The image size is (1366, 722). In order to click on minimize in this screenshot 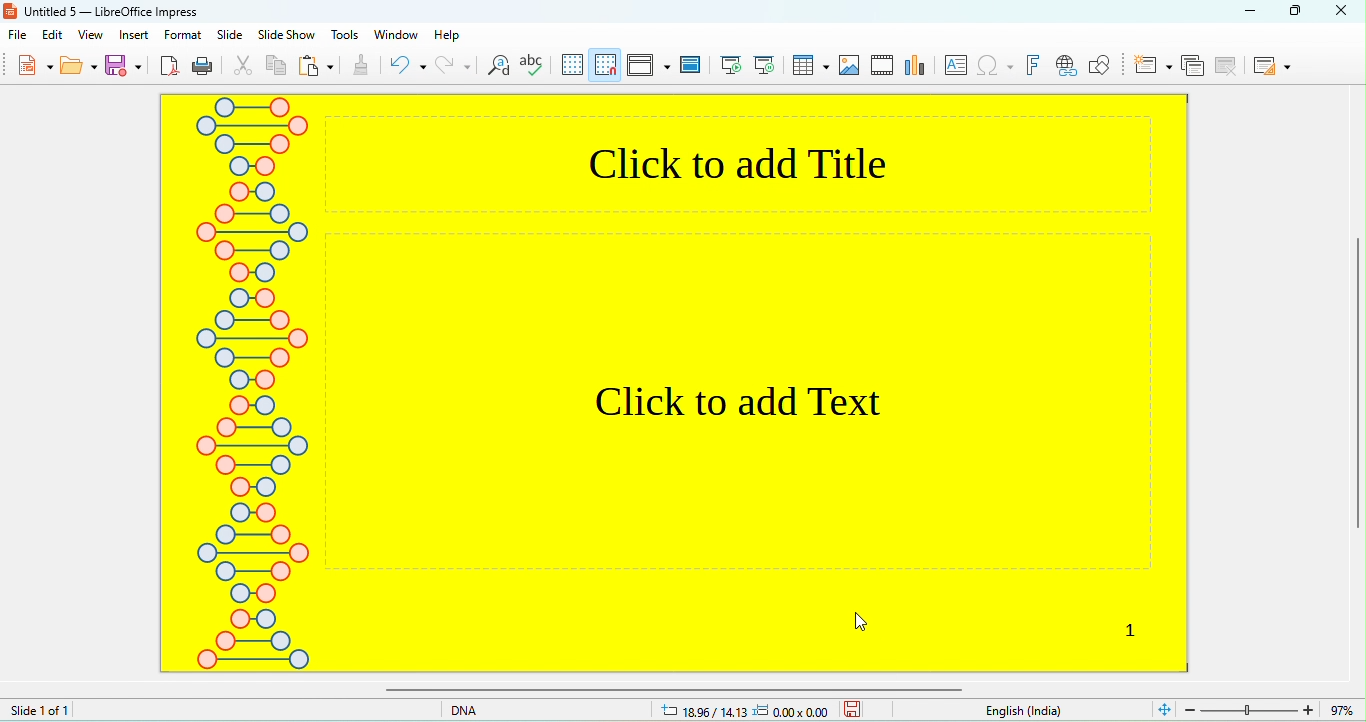, I will do `click(1250, 10)`.